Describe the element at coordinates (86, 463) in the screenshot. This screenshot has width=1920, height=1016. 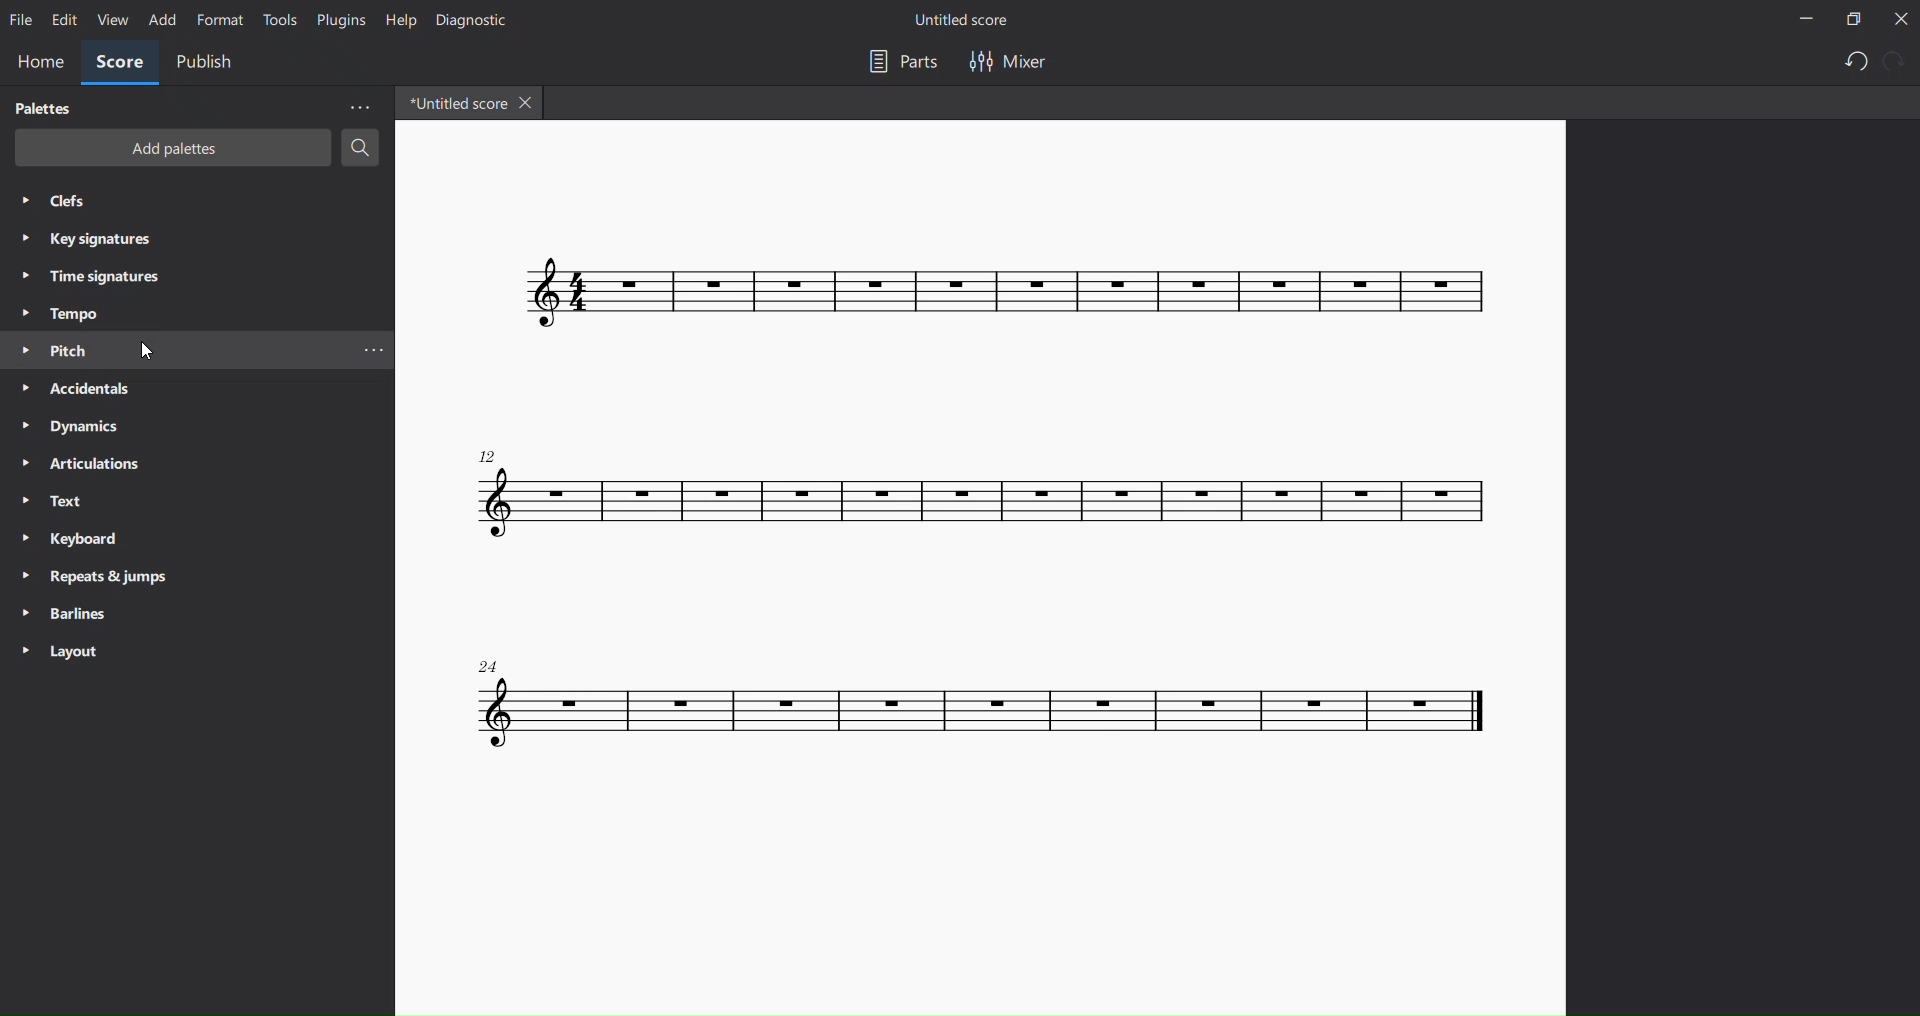
I see `articulation` at that location.